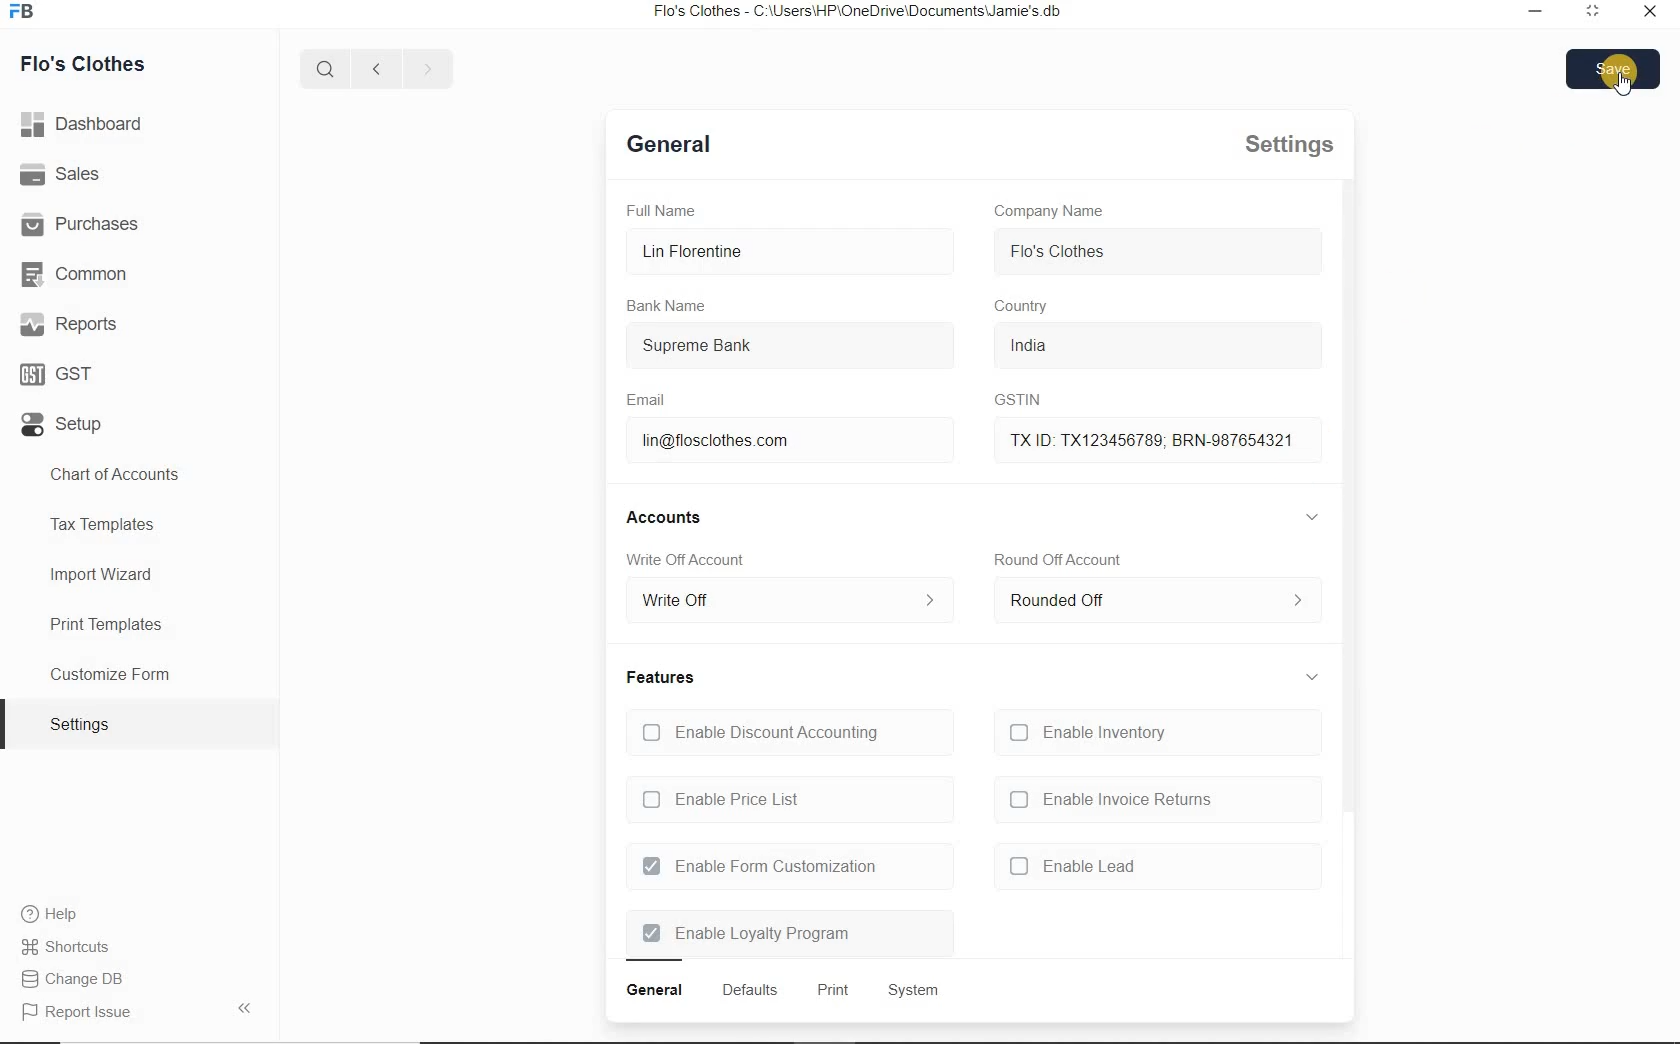  Describe the element at coordinates (759, 867) in the screenshot. I see `Enable Form Customization` at that location.